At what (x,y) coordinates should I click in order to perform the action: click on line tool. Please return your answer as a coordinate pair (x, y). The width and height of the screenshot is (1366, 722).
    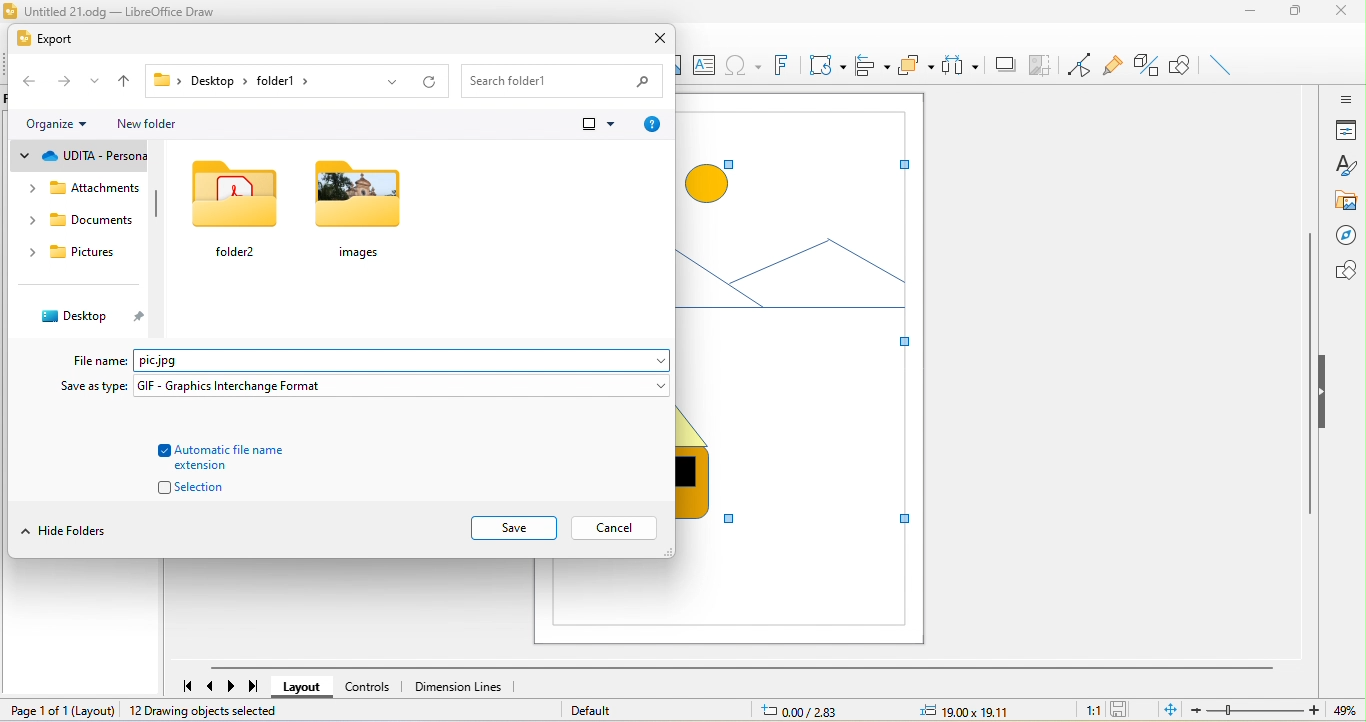
    Looking at the image, I should click on (1224, 67).